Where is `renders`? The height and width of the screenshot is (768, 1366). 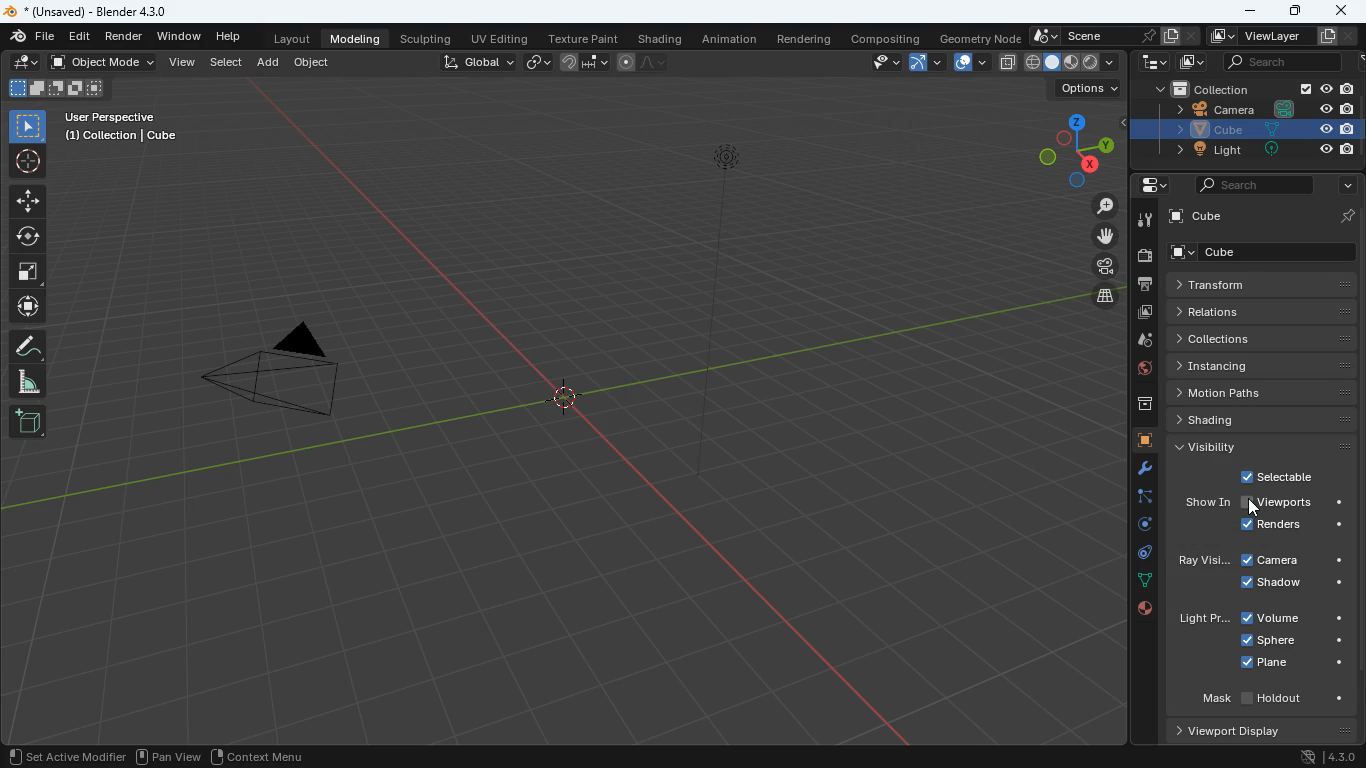
renders is located at coordinates (1290, 527).